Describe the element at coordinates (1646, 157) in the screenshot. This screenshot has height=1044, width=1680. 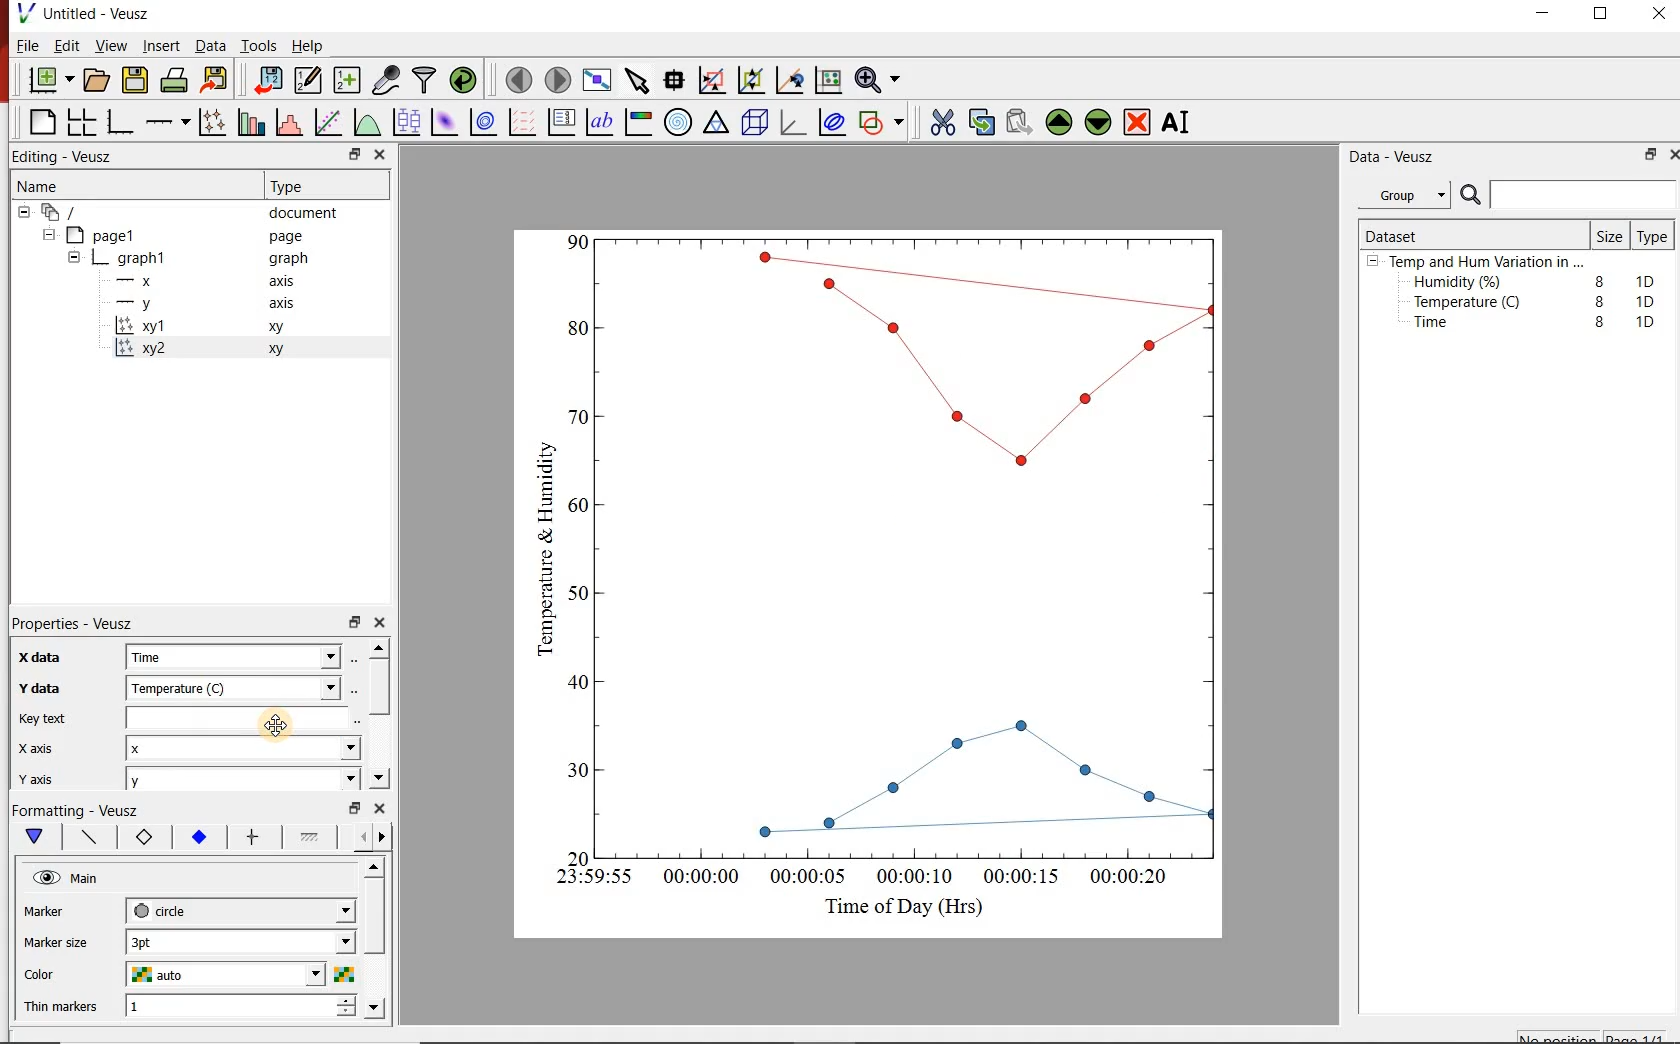
I see `restore down` at that location.